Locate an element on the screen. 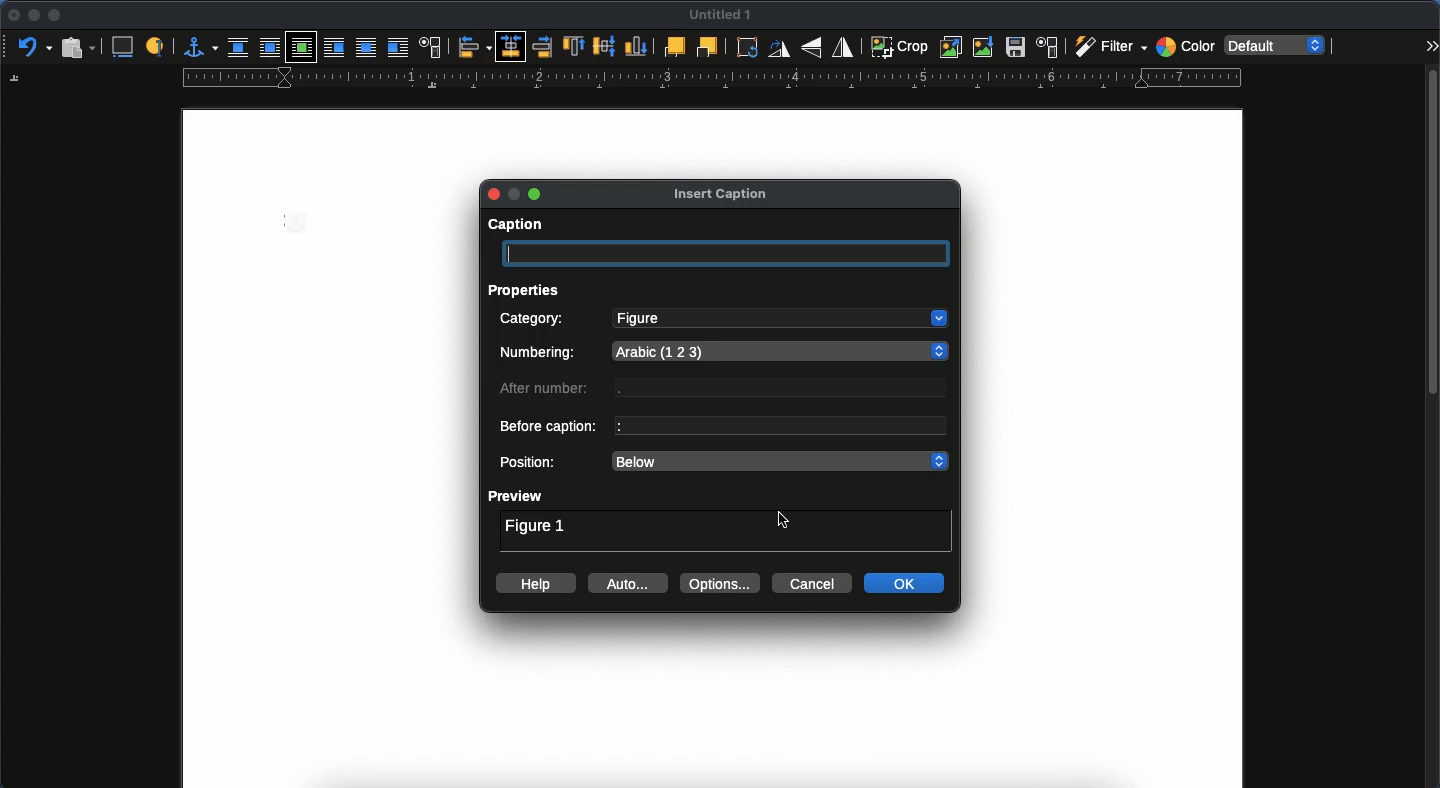  rotate 90 right is located at coordinates (781, 49).